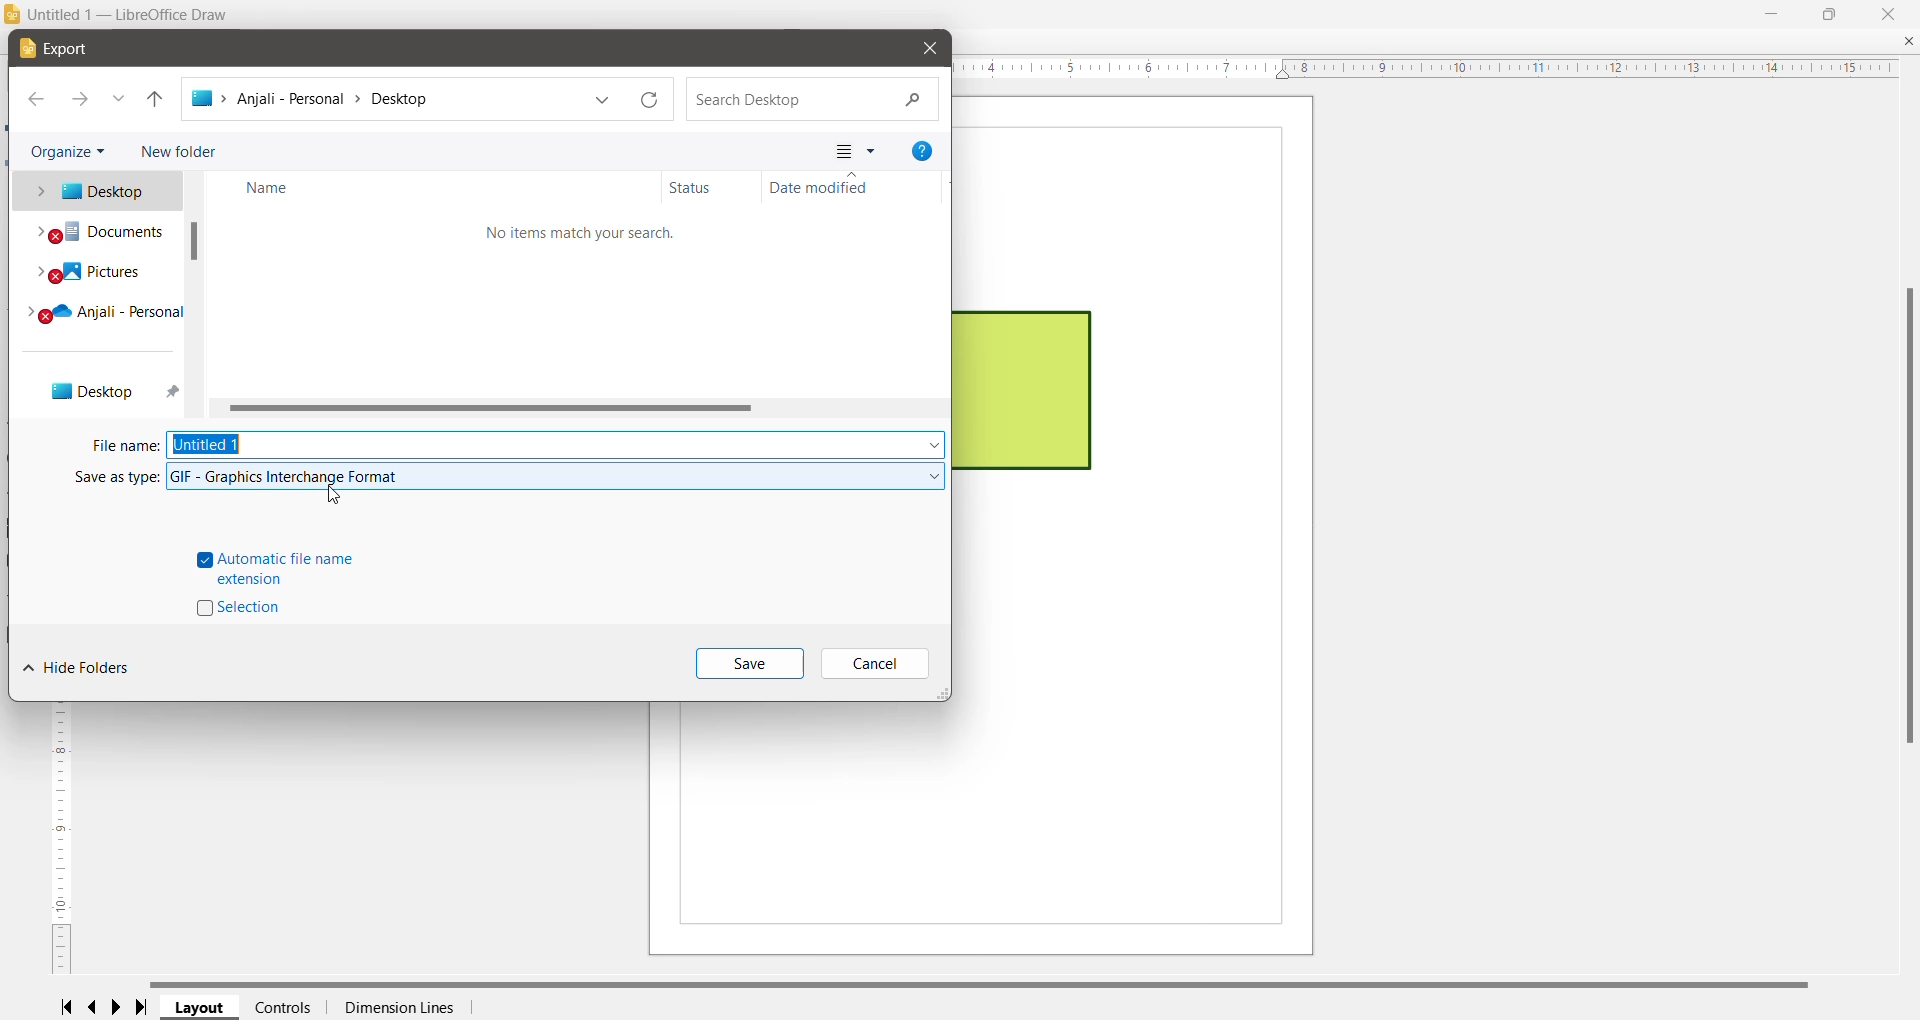  What do you see at coordinates (398, 1008) in the screenshot?
I see `Dimension Lines` at bounding box center [398, 1008].